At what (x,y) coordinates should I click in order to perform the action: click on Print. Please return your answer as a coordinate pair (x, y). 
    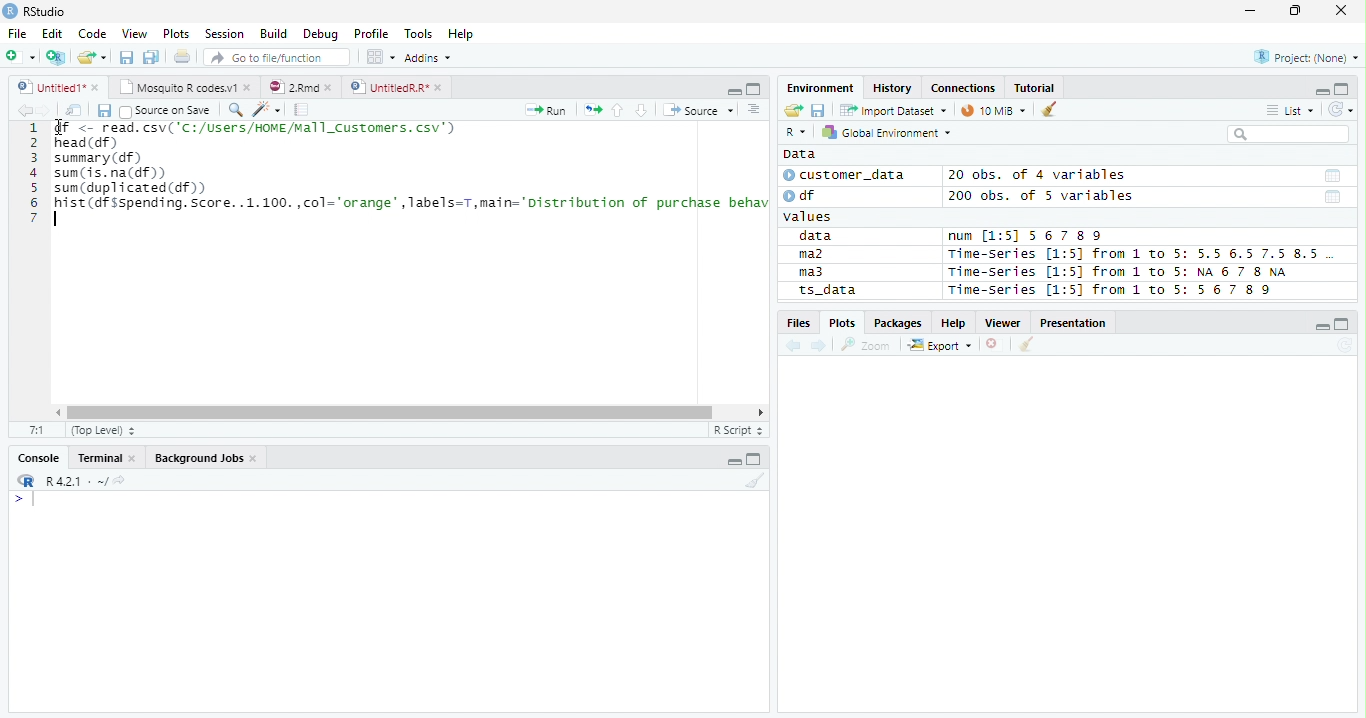
    Looking at the image, I should click on (181, 57).